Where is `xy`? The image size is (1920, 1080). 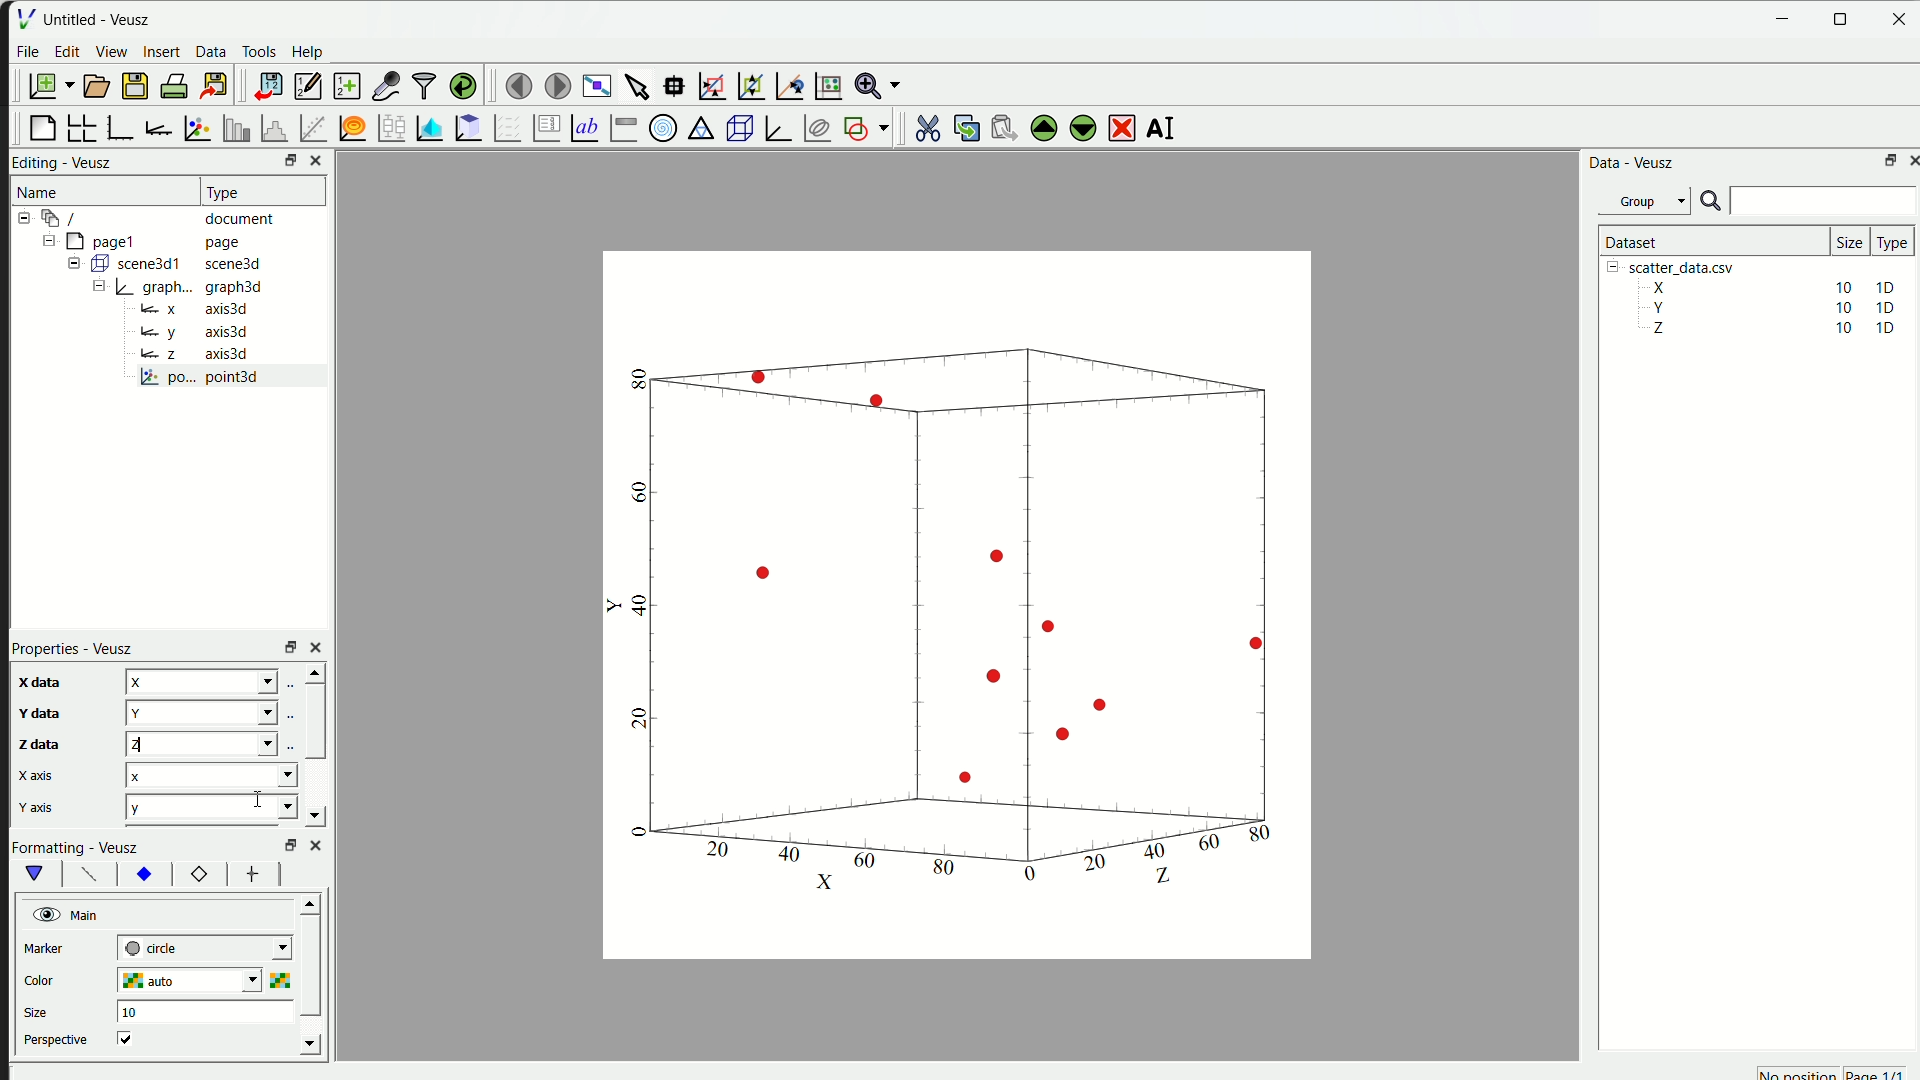 xy is located at coordinates (145, 875).